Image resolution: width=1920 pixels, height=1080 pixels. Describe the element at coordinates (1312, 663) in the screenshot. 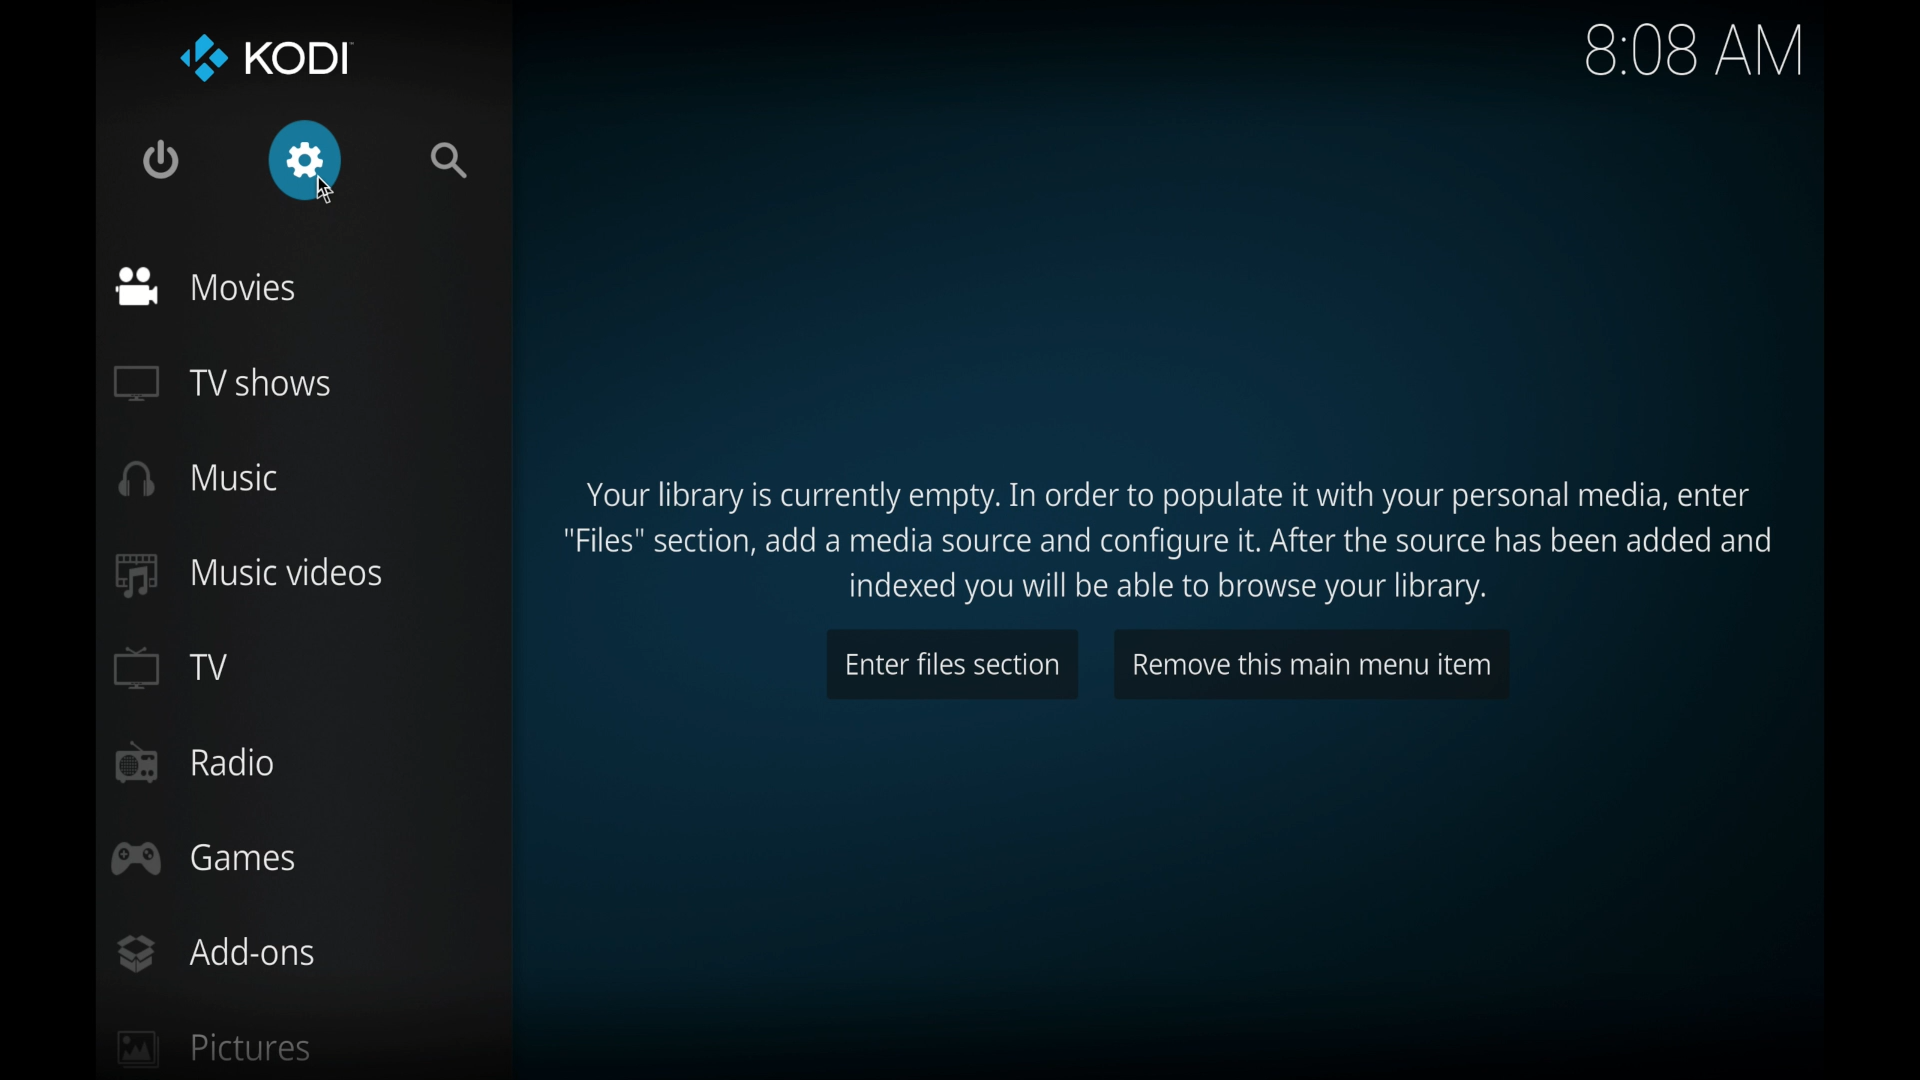

I see `remove this  main menu item` at that location.